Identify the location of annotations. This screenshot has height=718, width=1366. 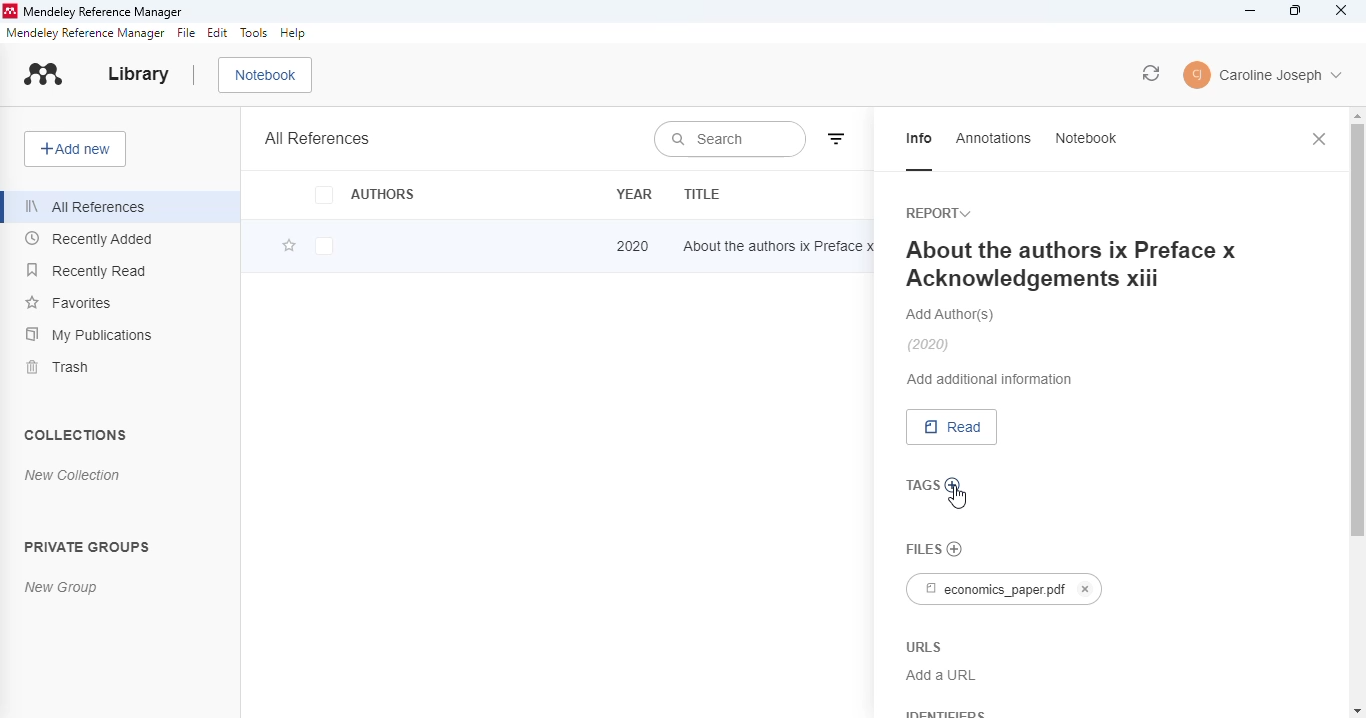
(993, 137).